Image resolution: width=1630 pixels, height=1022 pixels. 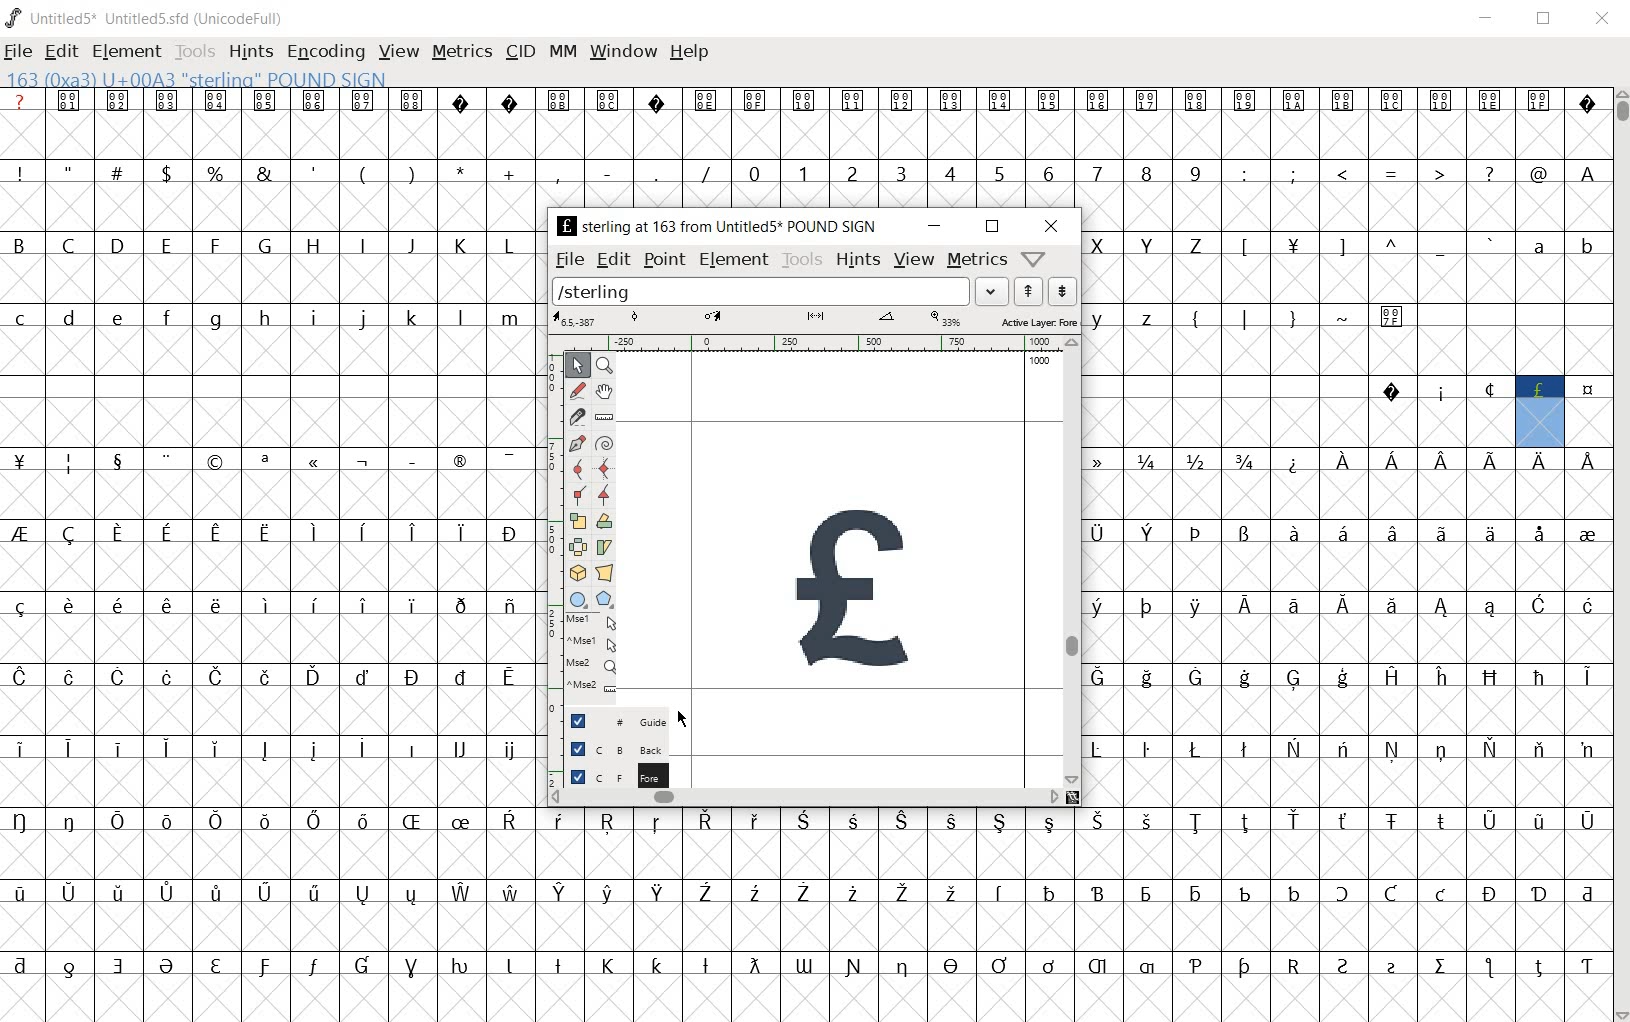 I want to click on Symbol, so click(x=165, y=819).